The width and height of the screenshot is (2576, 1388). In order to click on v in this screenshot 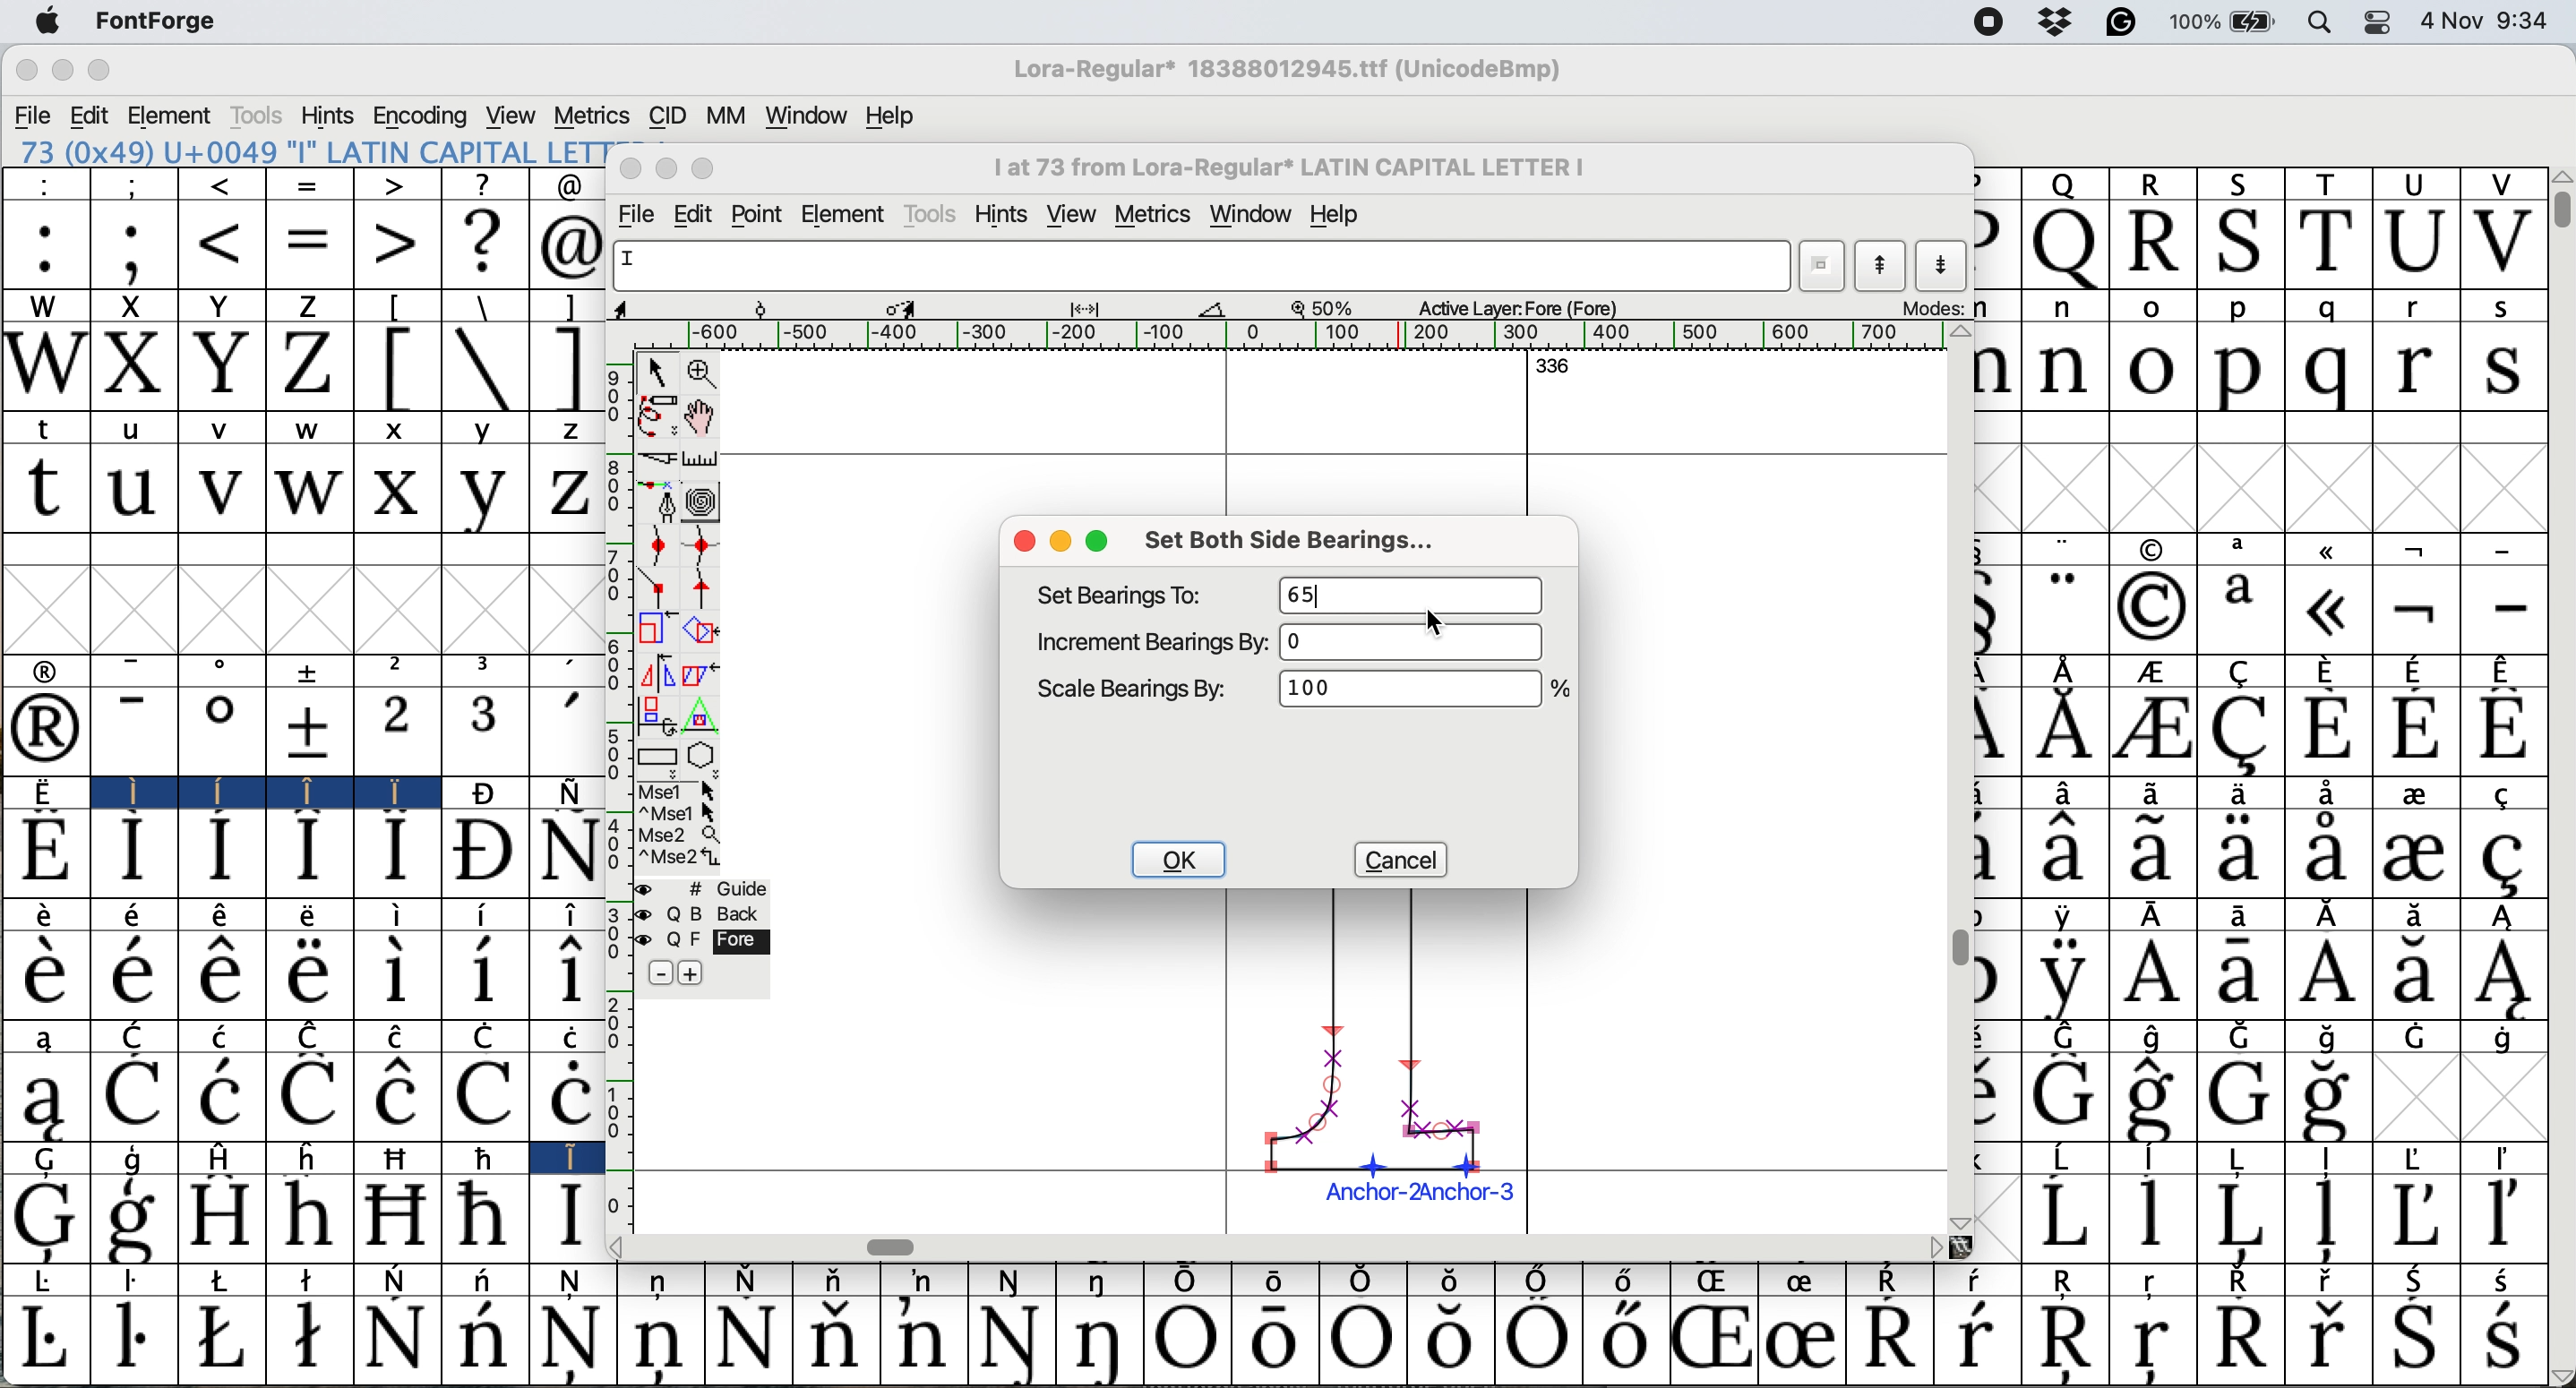, I will do `click(224, 432)`.